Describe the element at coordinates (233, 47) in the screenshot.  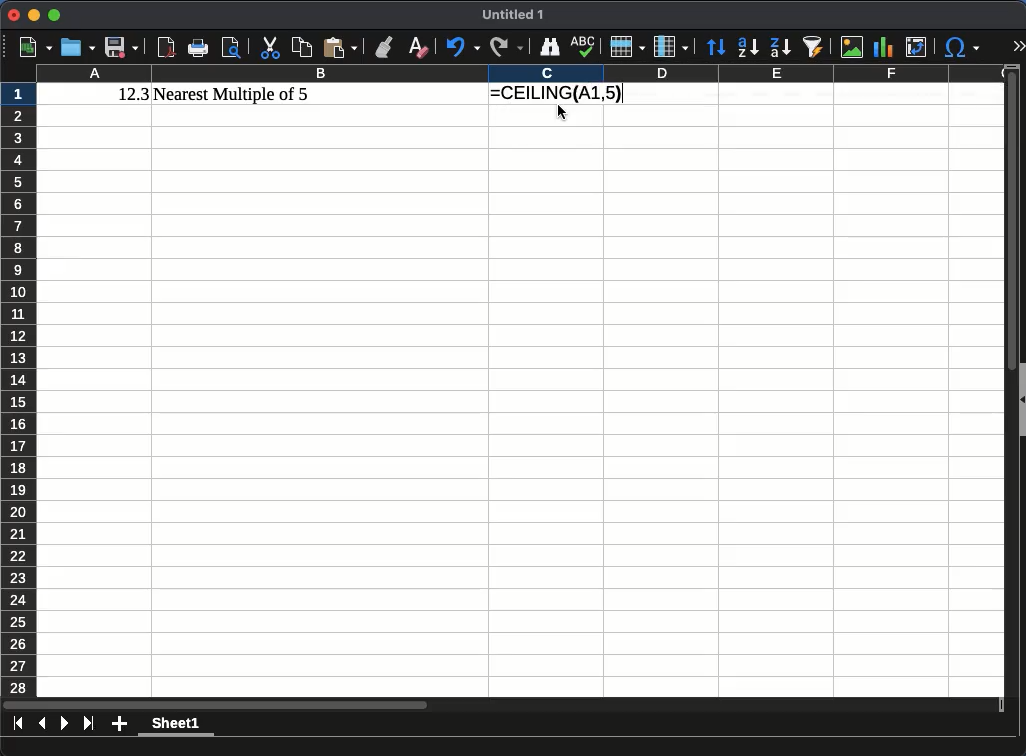
I see `print preview` at that location.